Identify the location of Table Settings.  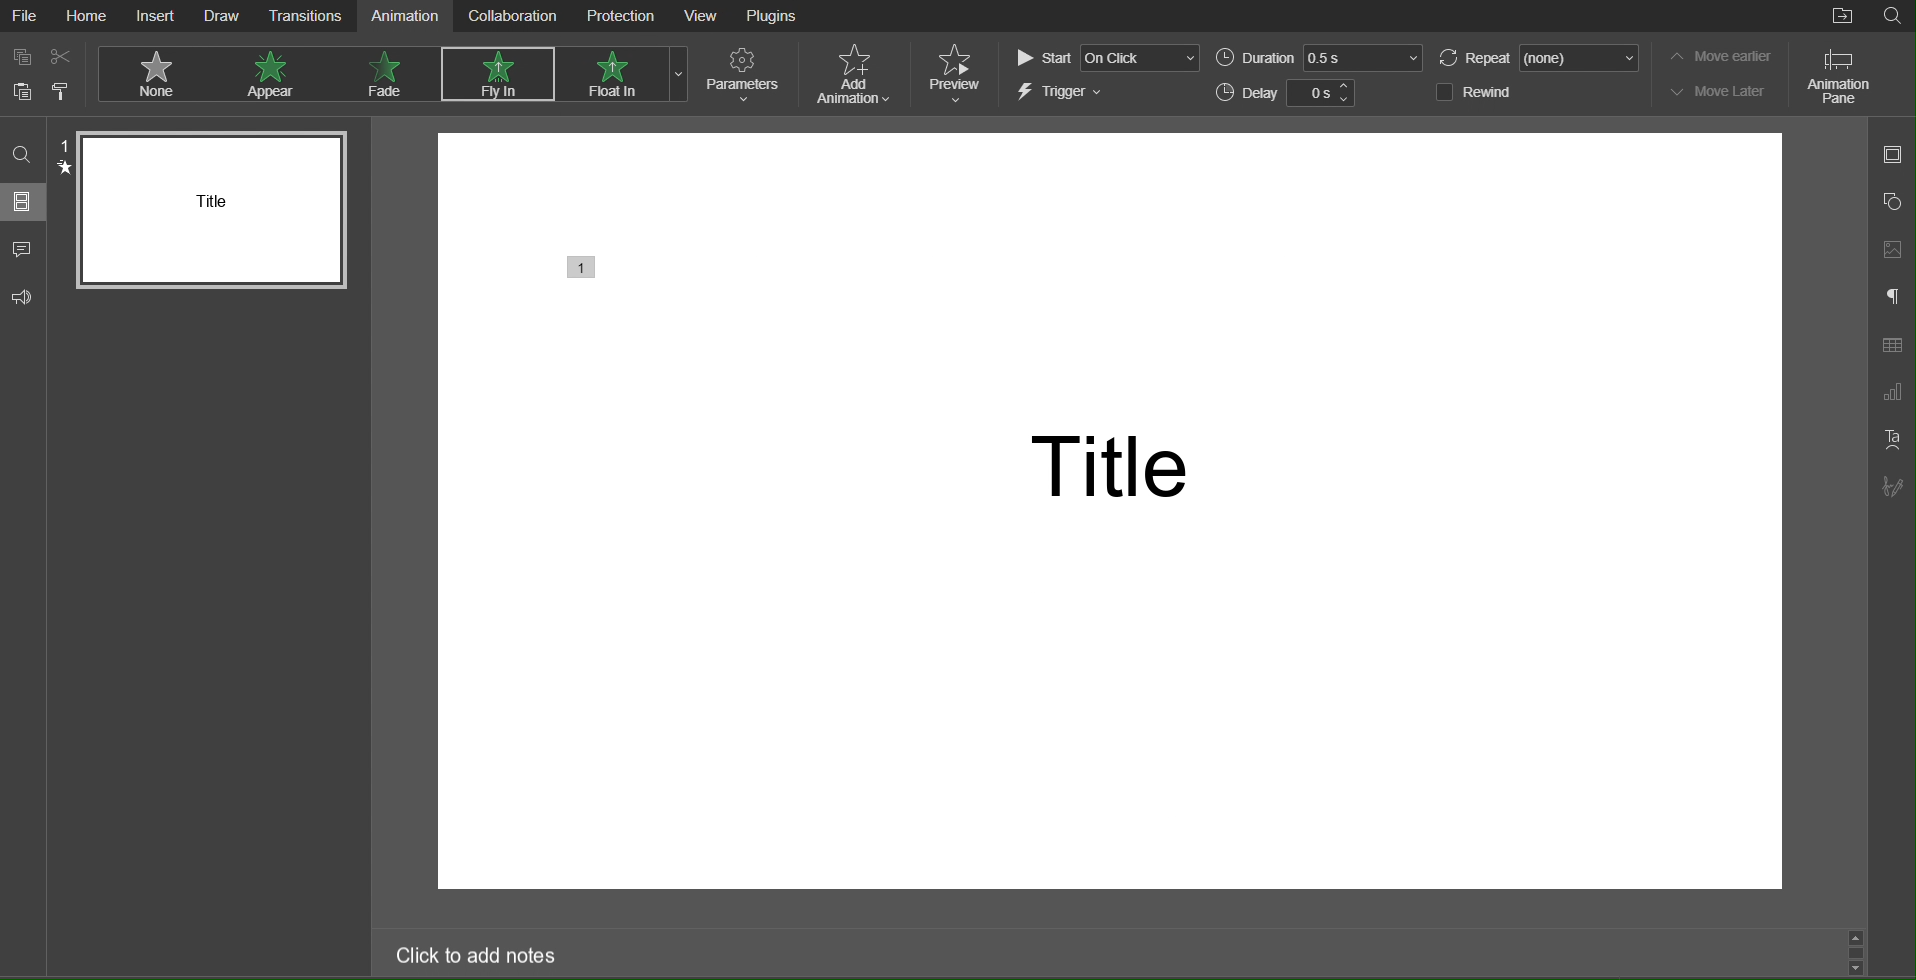
(1892, 346).